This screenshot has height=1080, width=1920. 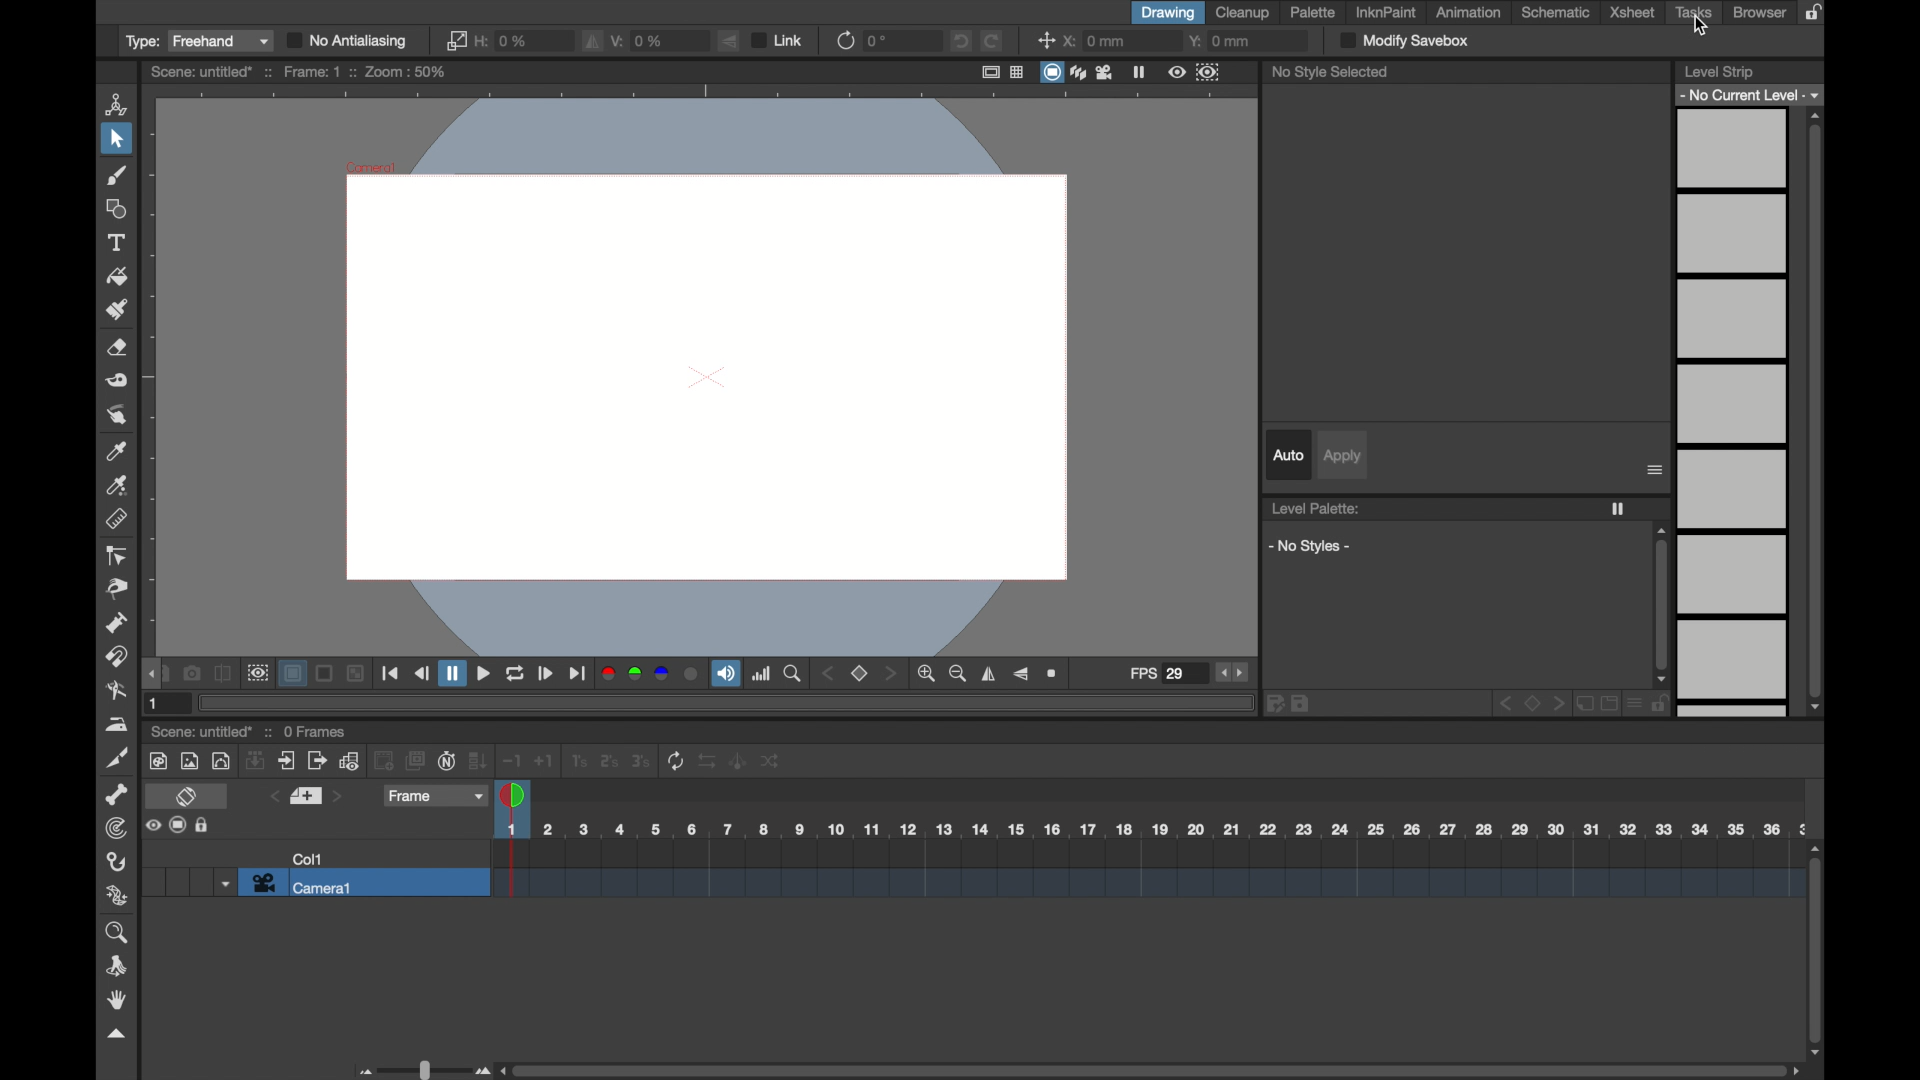 What do you see at coordinates (118, 486) in the screenshot?
I see `rgb picker tool` at bounding box center [118, 486].